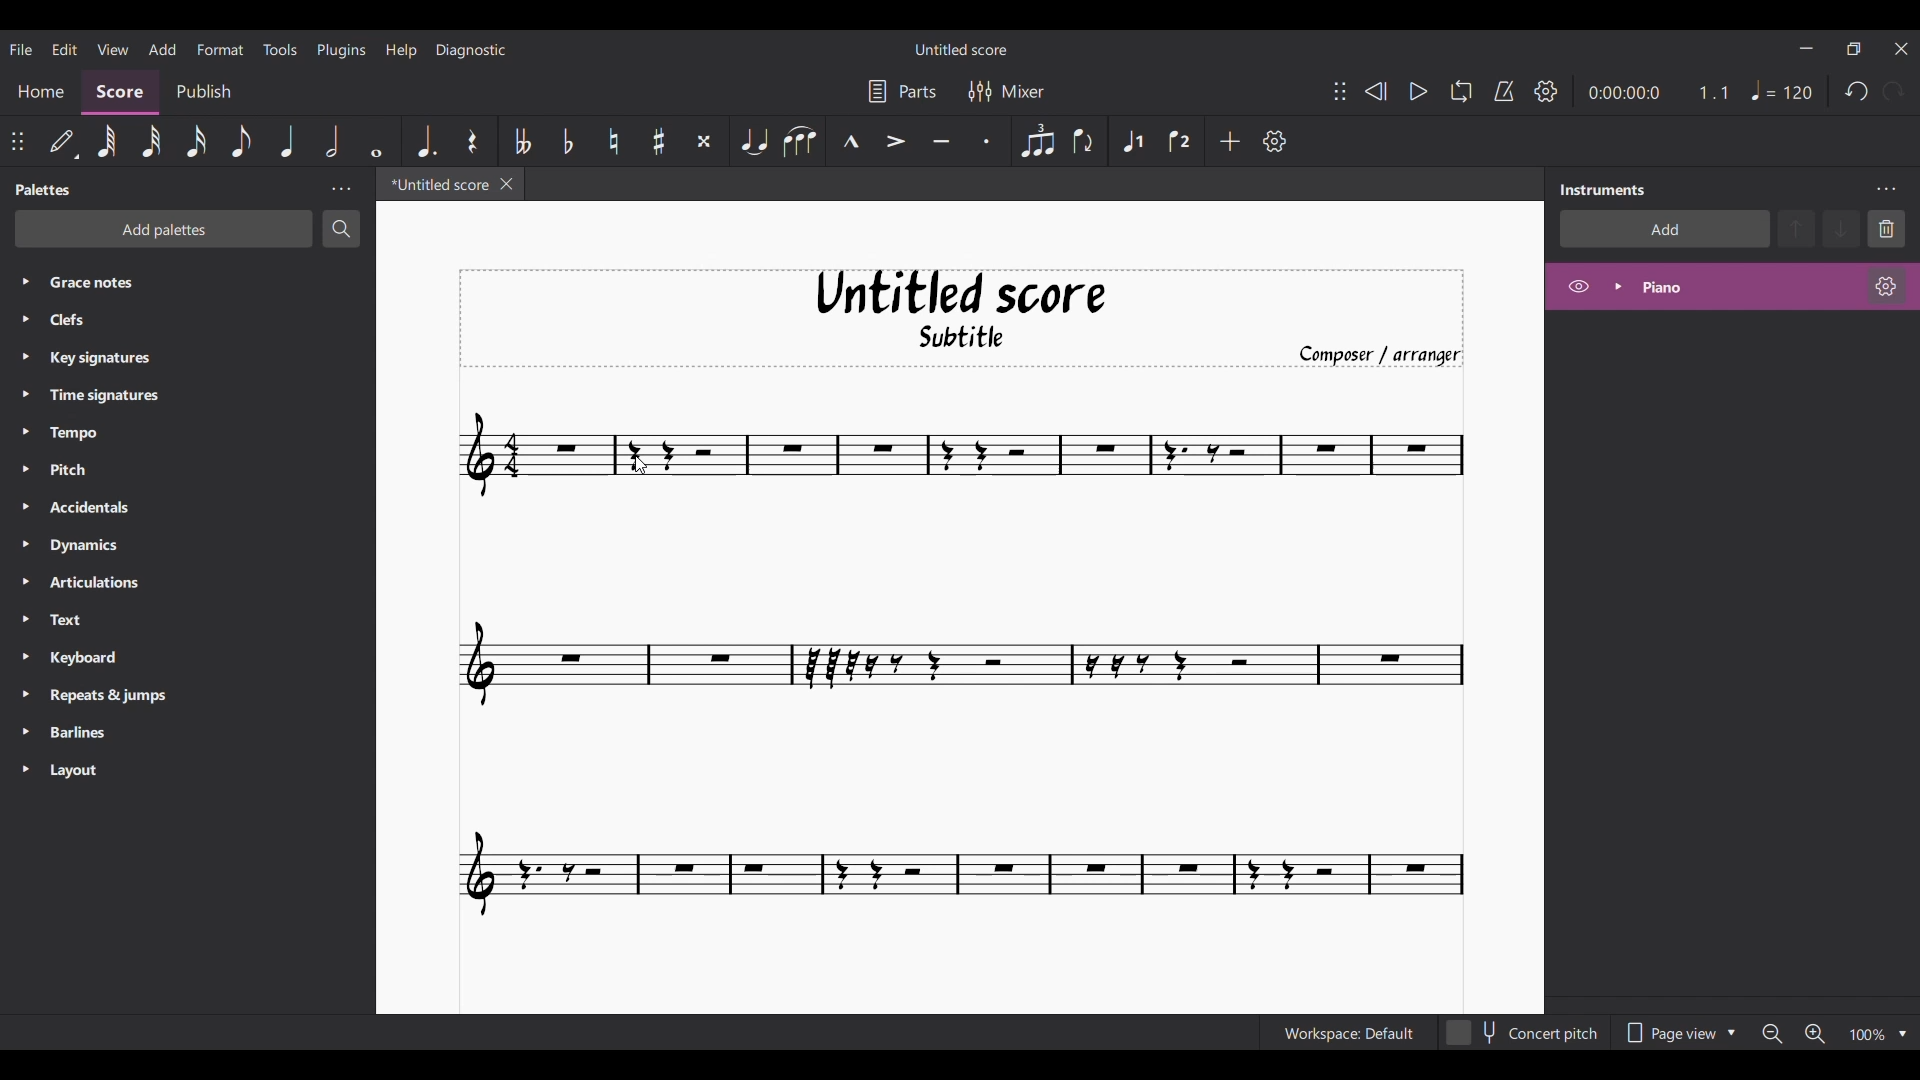 The width and height of the screenshot is (1920, 1080). Describe the element at coordinates (200, 527) in the screenshot. I see `Palette list` at that location.